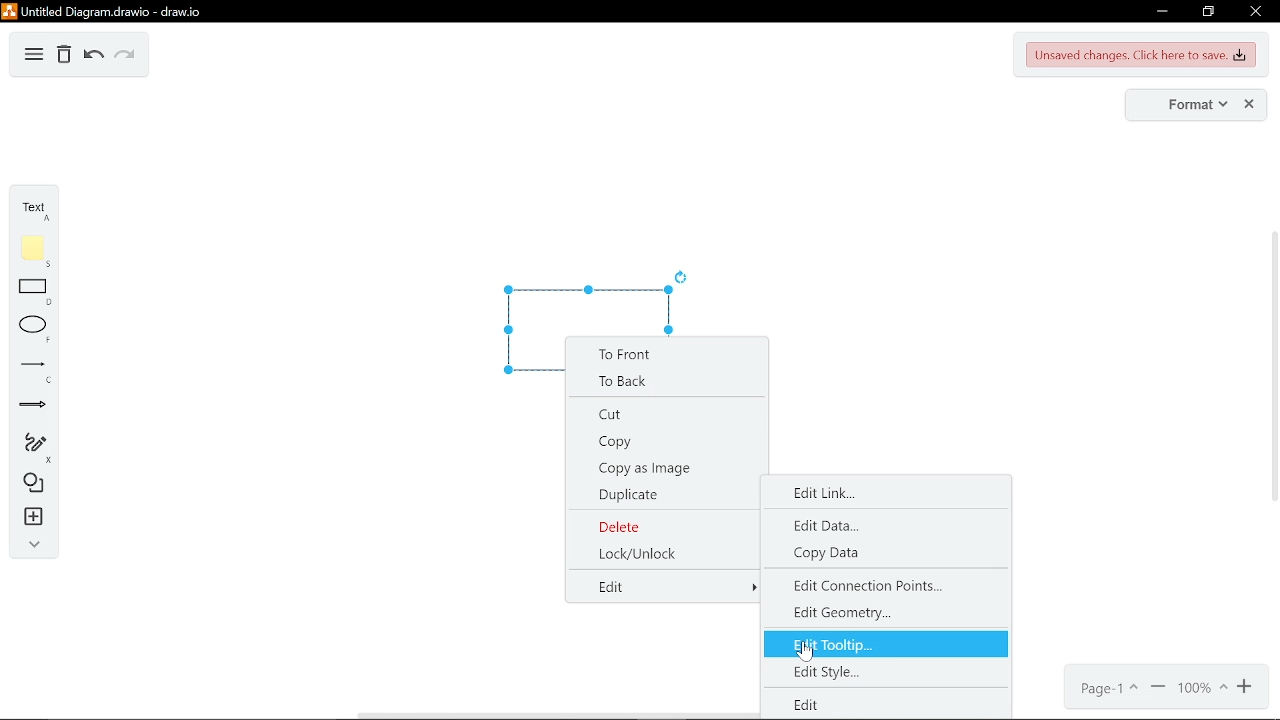 This screenshot has width=1280, height=720. Describe the element at coordinates (558, 714) in the screenshot. I see `horizontal scrollbar` at that location.